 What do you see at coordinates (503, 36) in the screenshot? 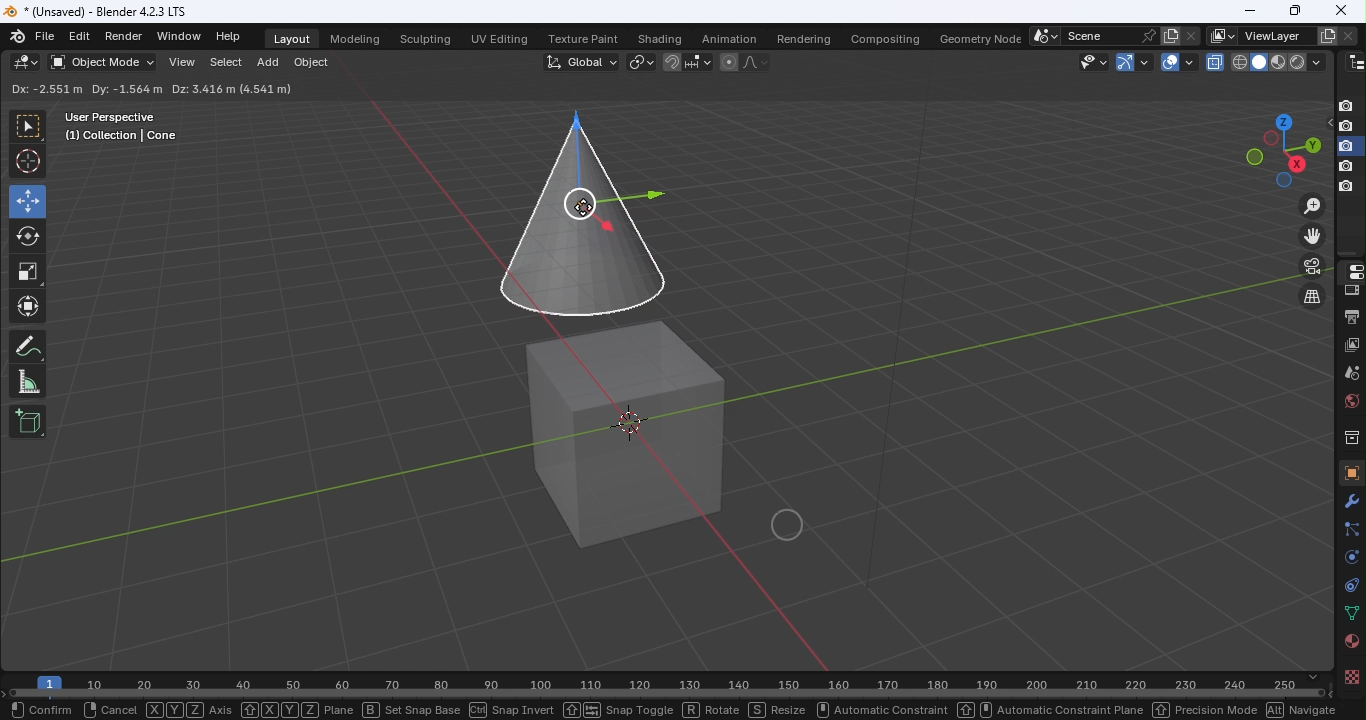
I see `UV editing` at bounding box center [503, 36].